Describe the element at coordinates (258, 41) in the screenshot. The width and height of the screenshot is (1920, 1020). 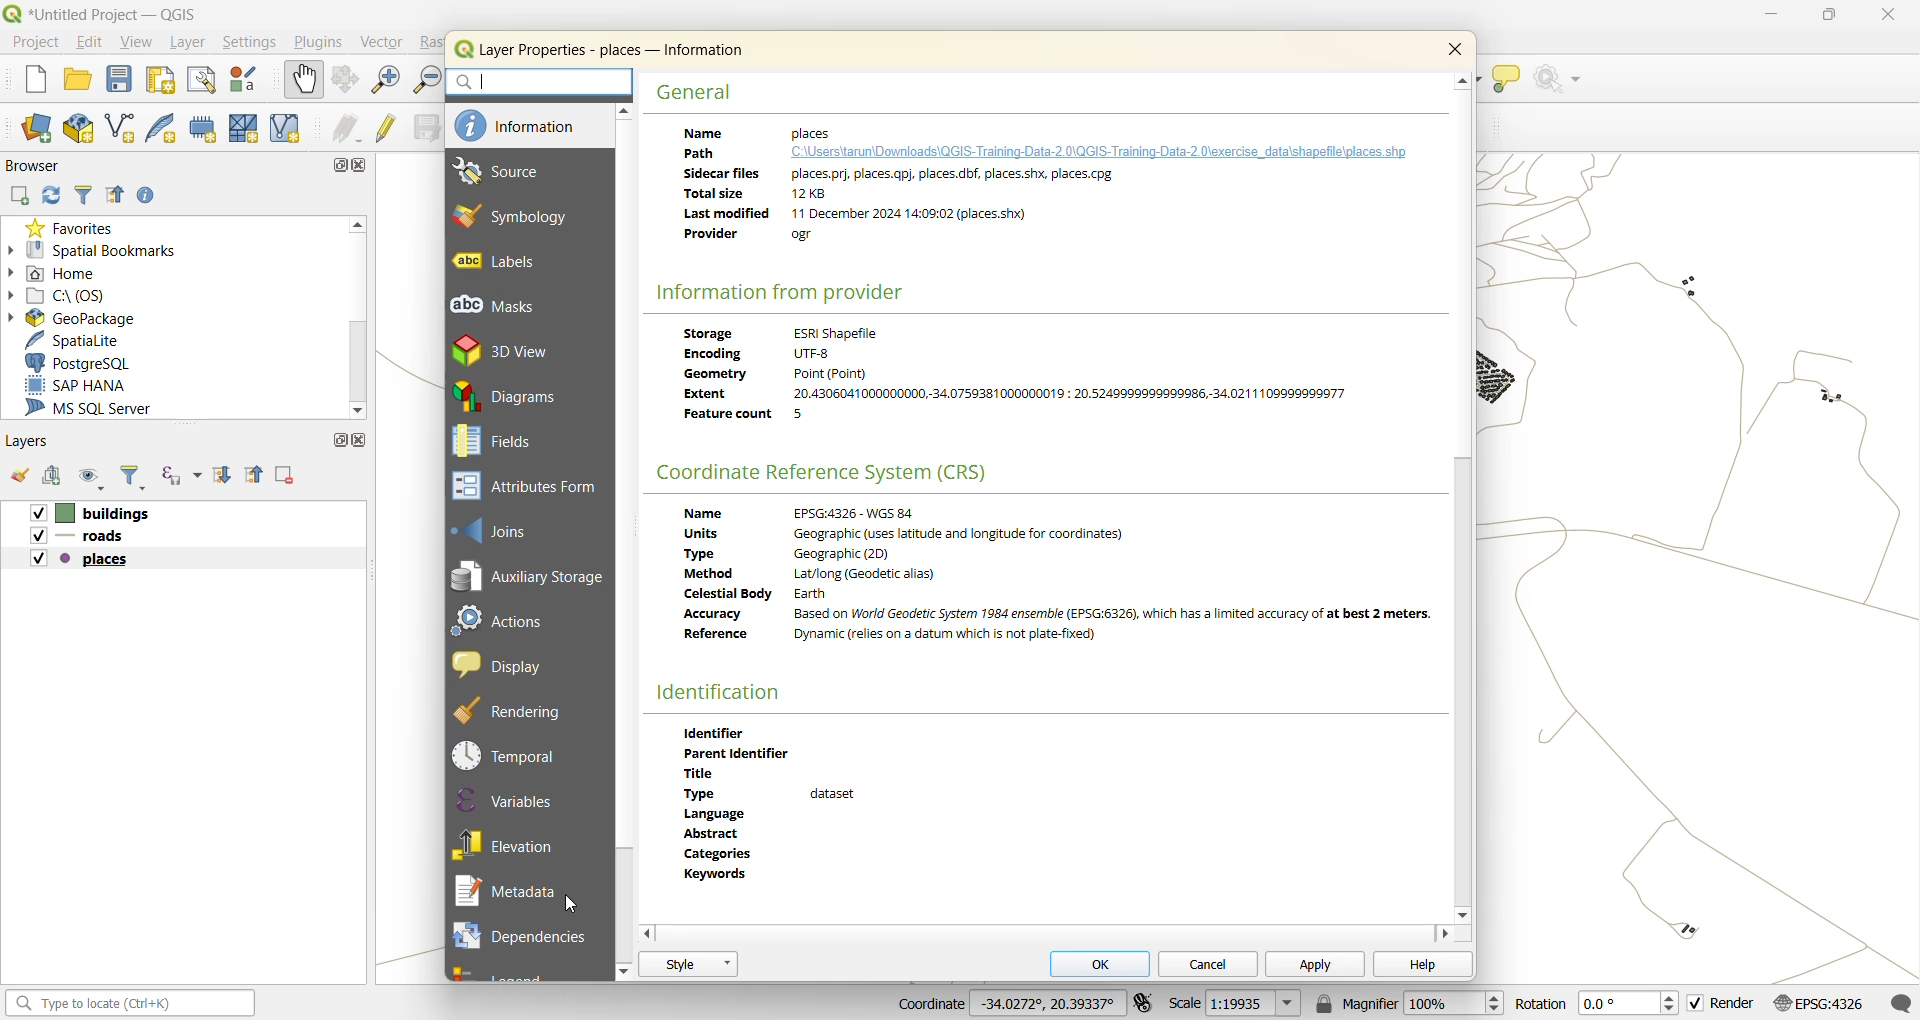
I see `settings` at that location.